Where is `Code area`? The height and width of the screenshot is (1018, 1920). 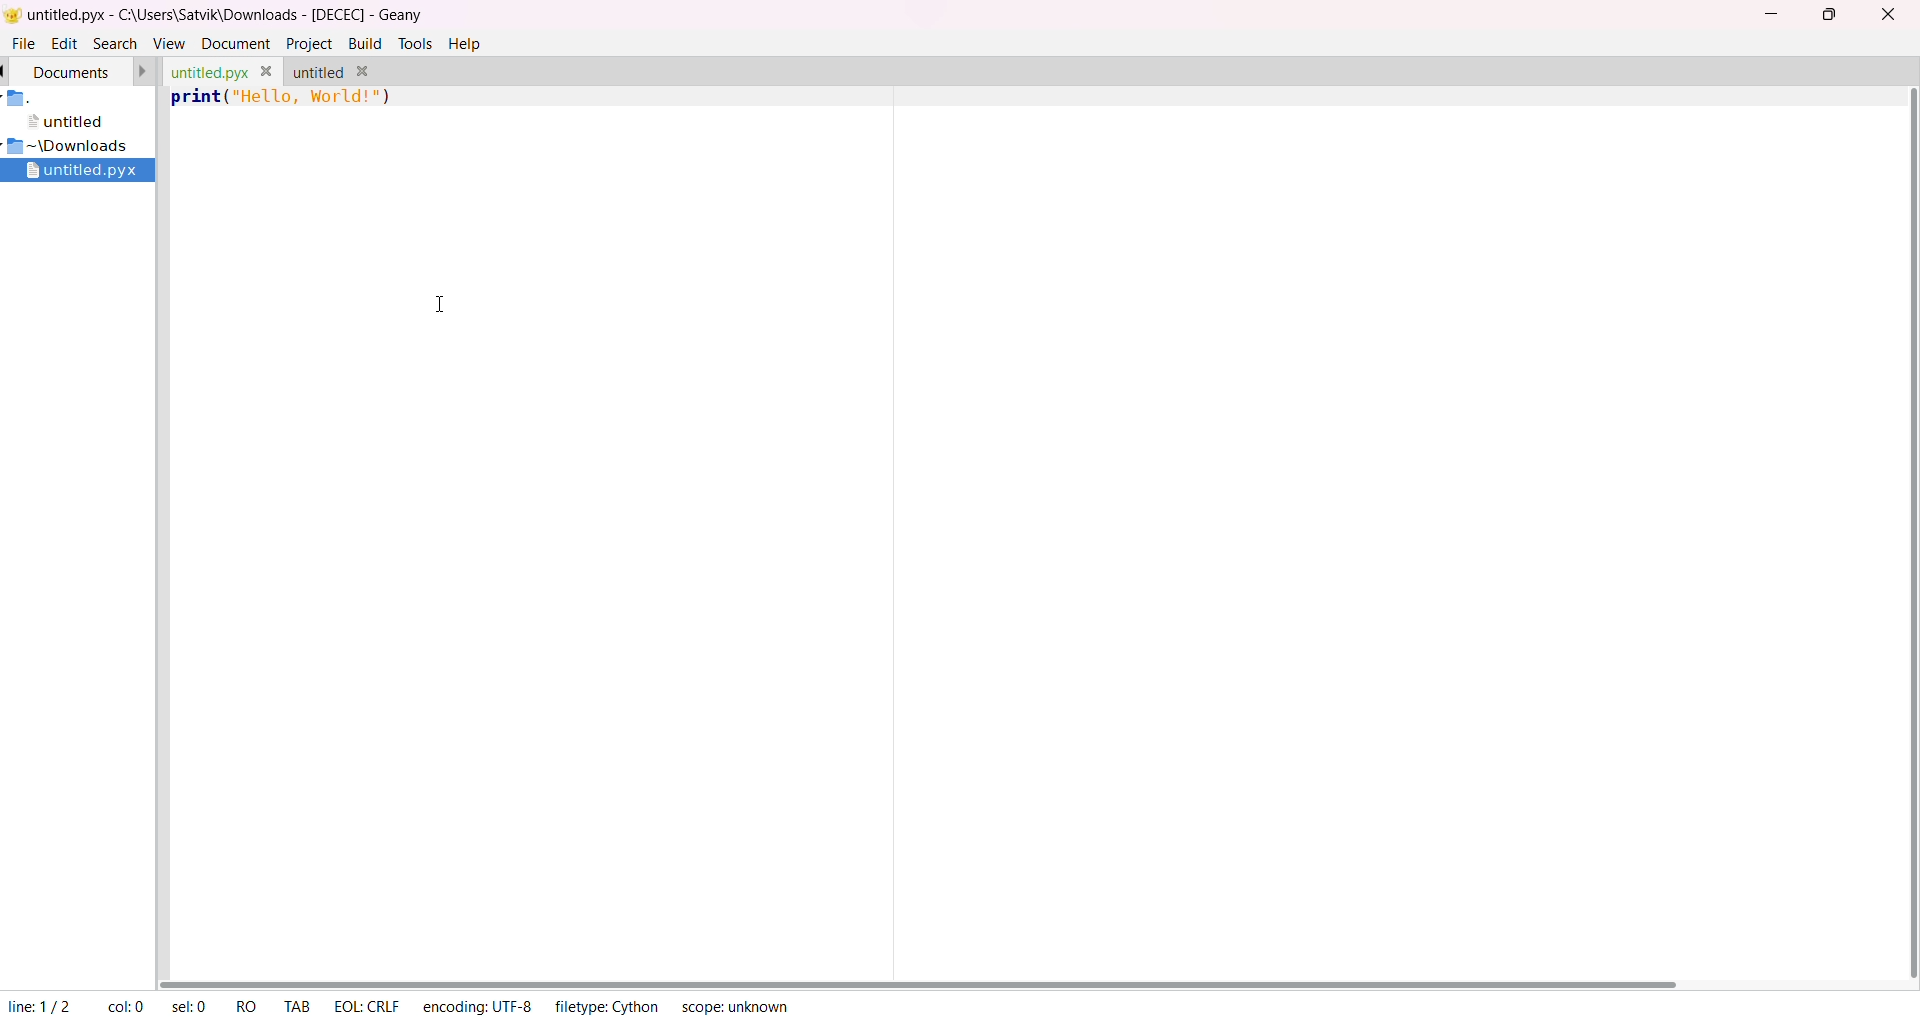
Code area is located at coordinates (1164, 531).